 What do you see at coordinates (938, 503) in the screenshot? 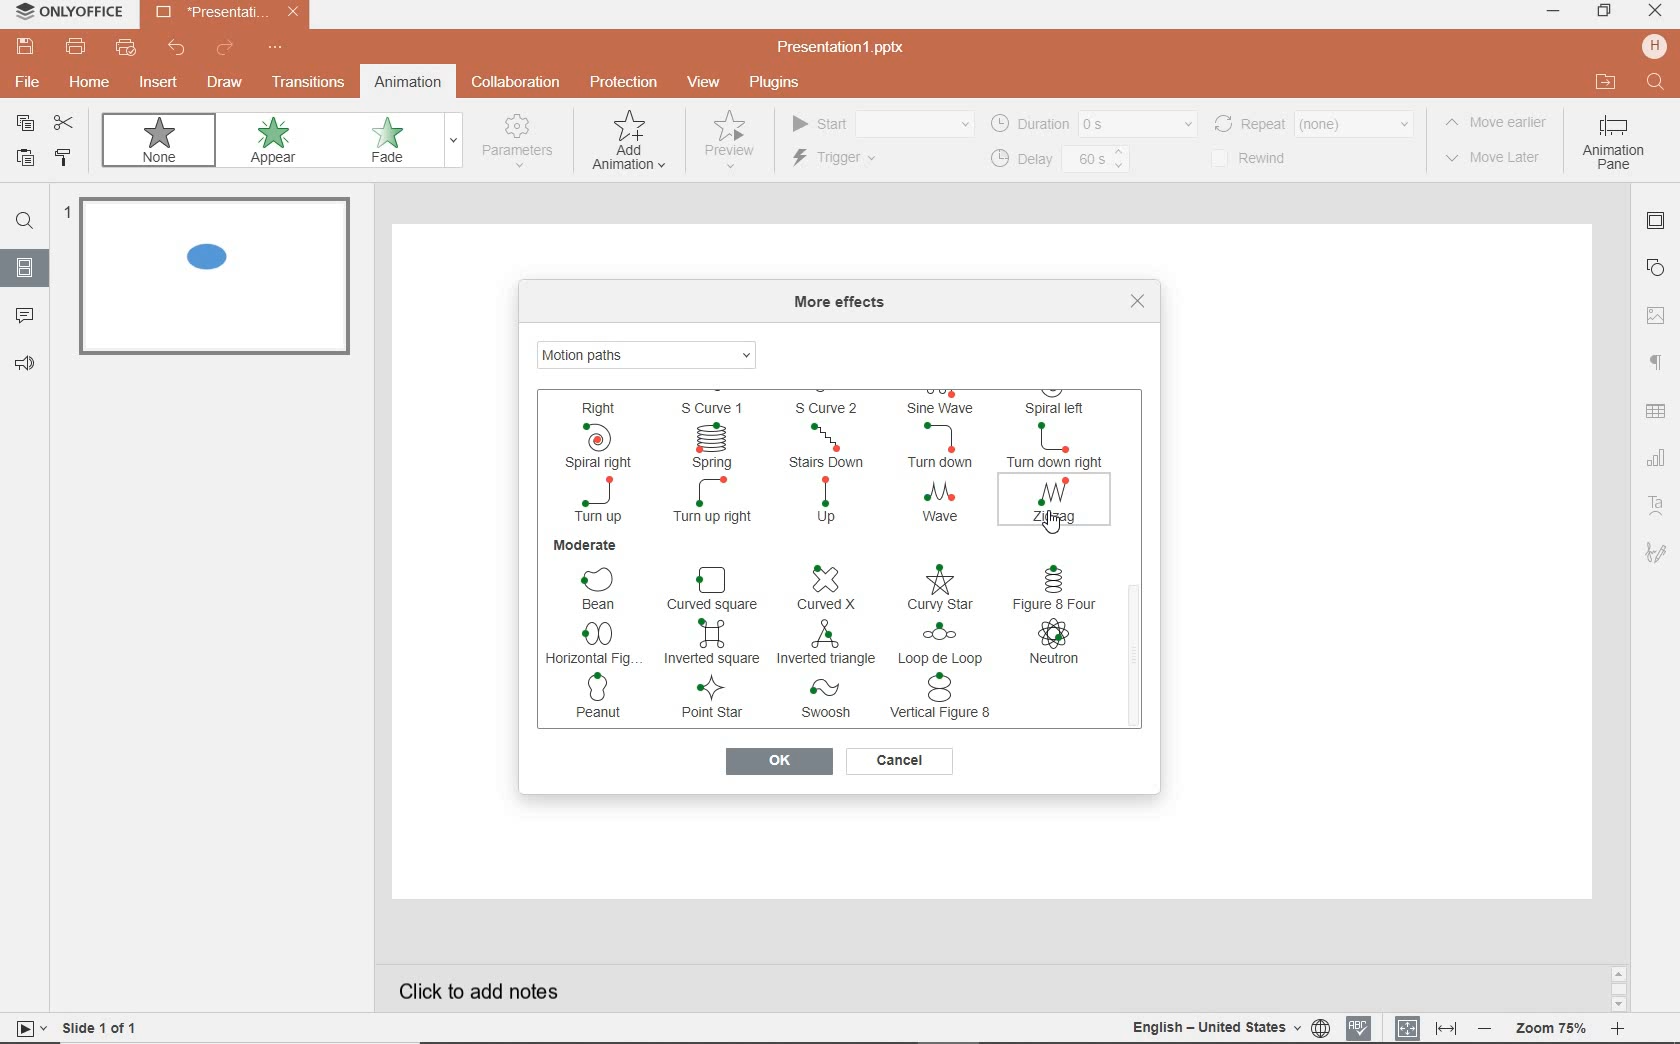
I see `ave` at bounding box center [938, 503].